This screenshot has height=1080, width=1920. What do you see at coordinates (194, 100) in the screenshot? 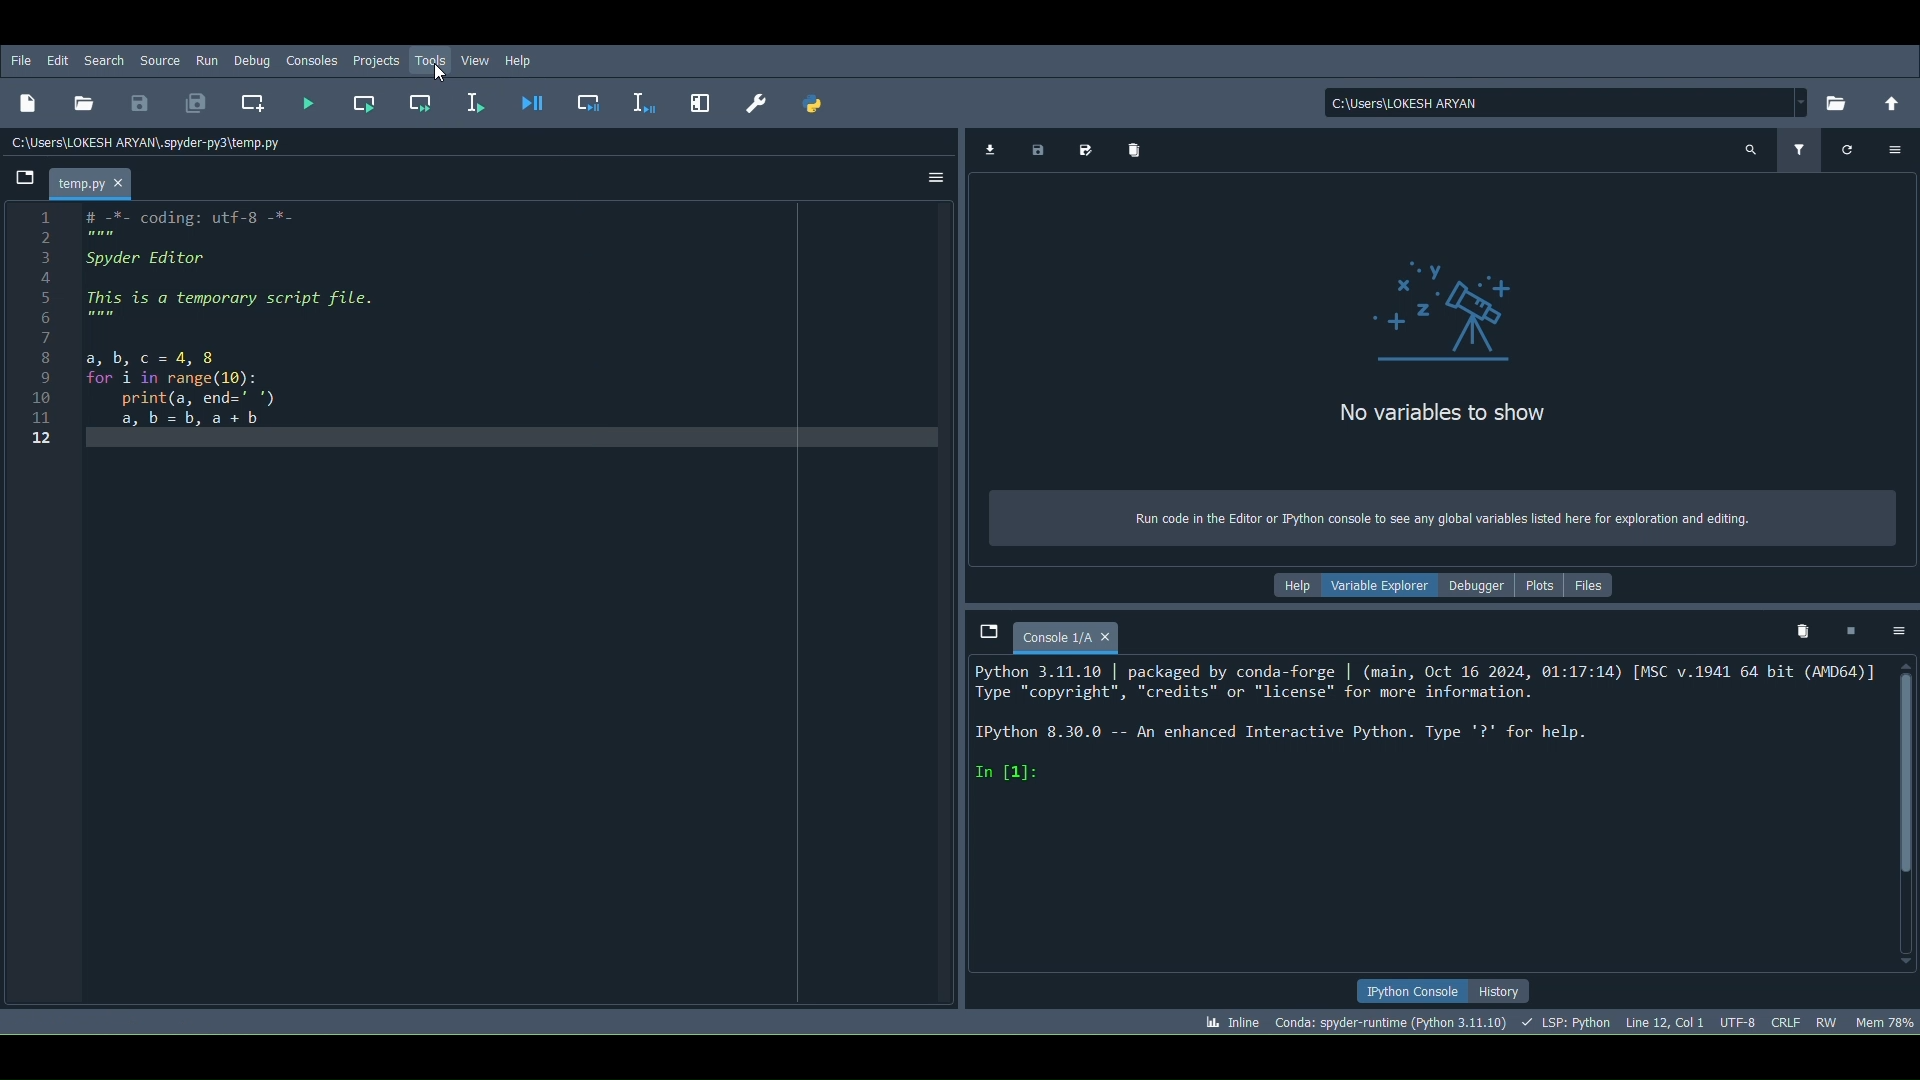
I see `Save all (Ctrl + Alt + S)` at bounding box center [194, 100].